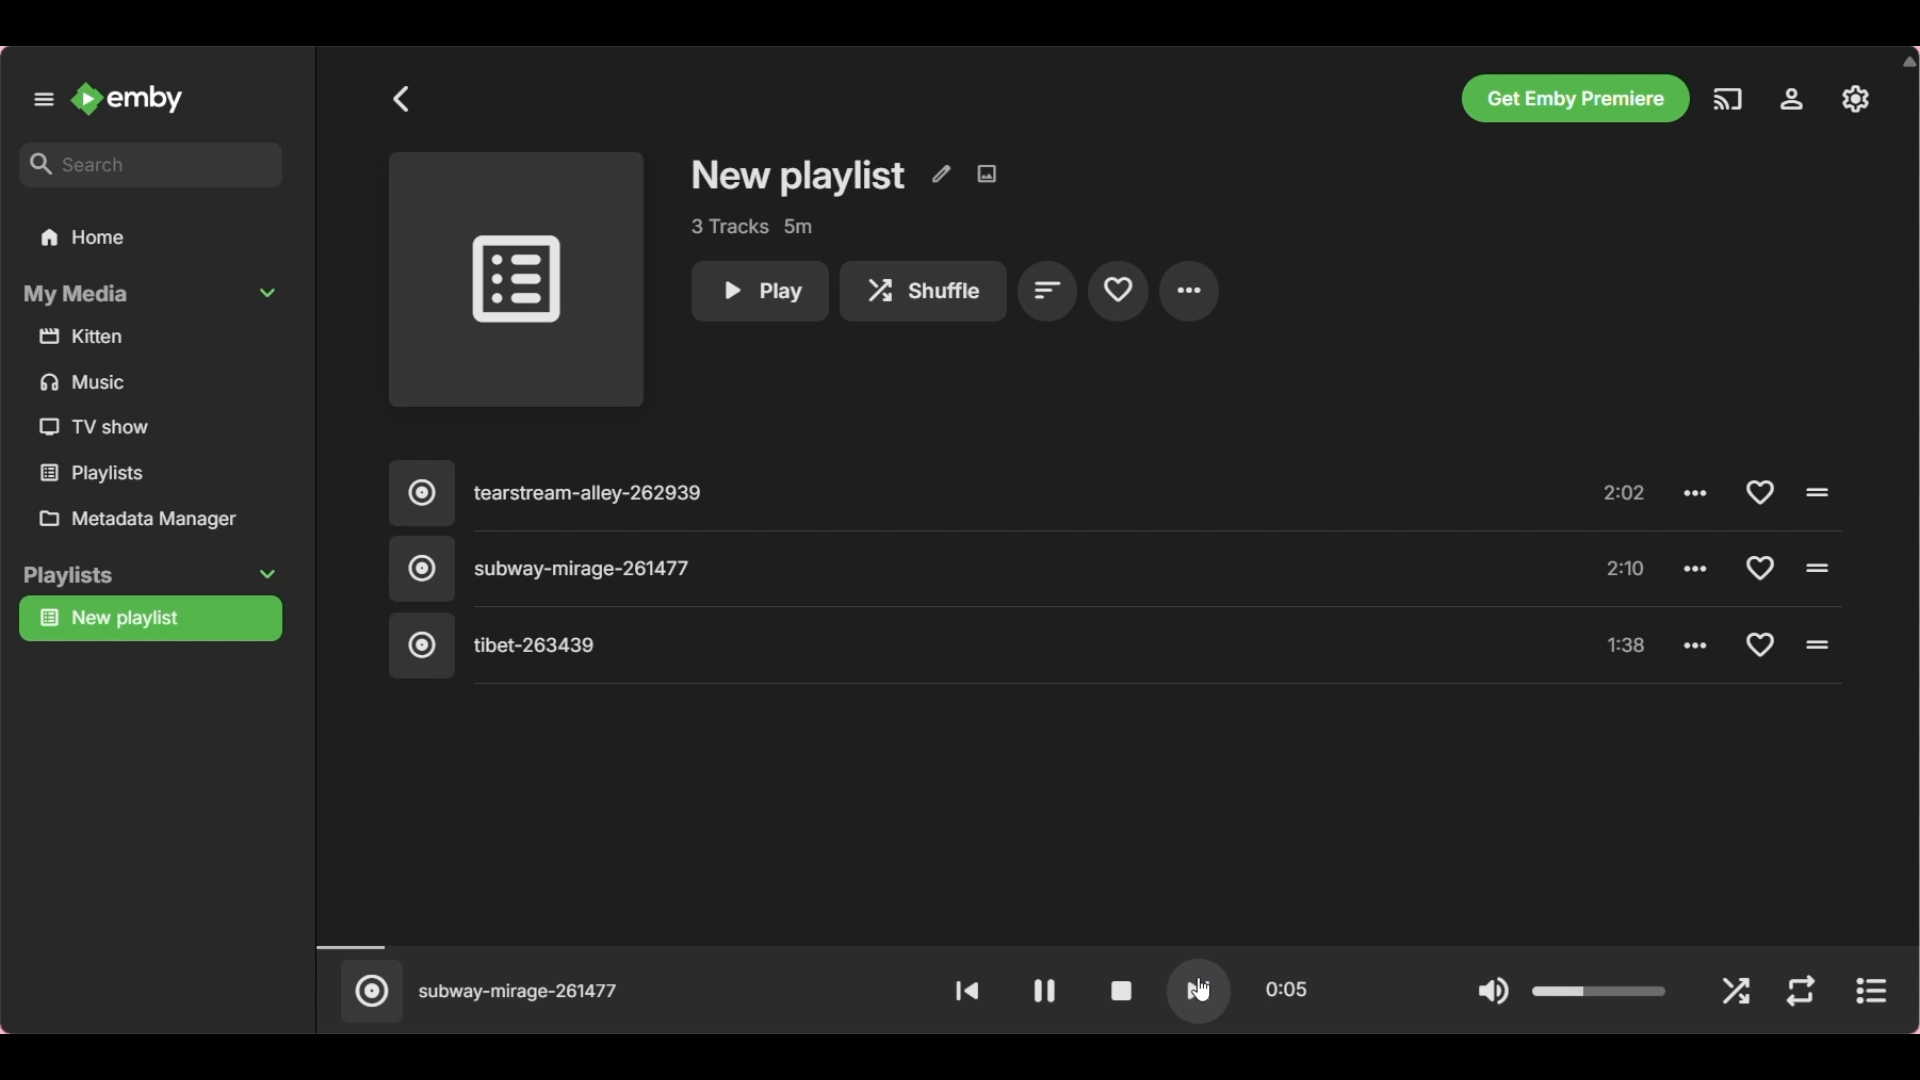  What do you see at coordinates (1201, 989) in the screenshot?
I see ` play next song` at bounding box center [1201, 989].